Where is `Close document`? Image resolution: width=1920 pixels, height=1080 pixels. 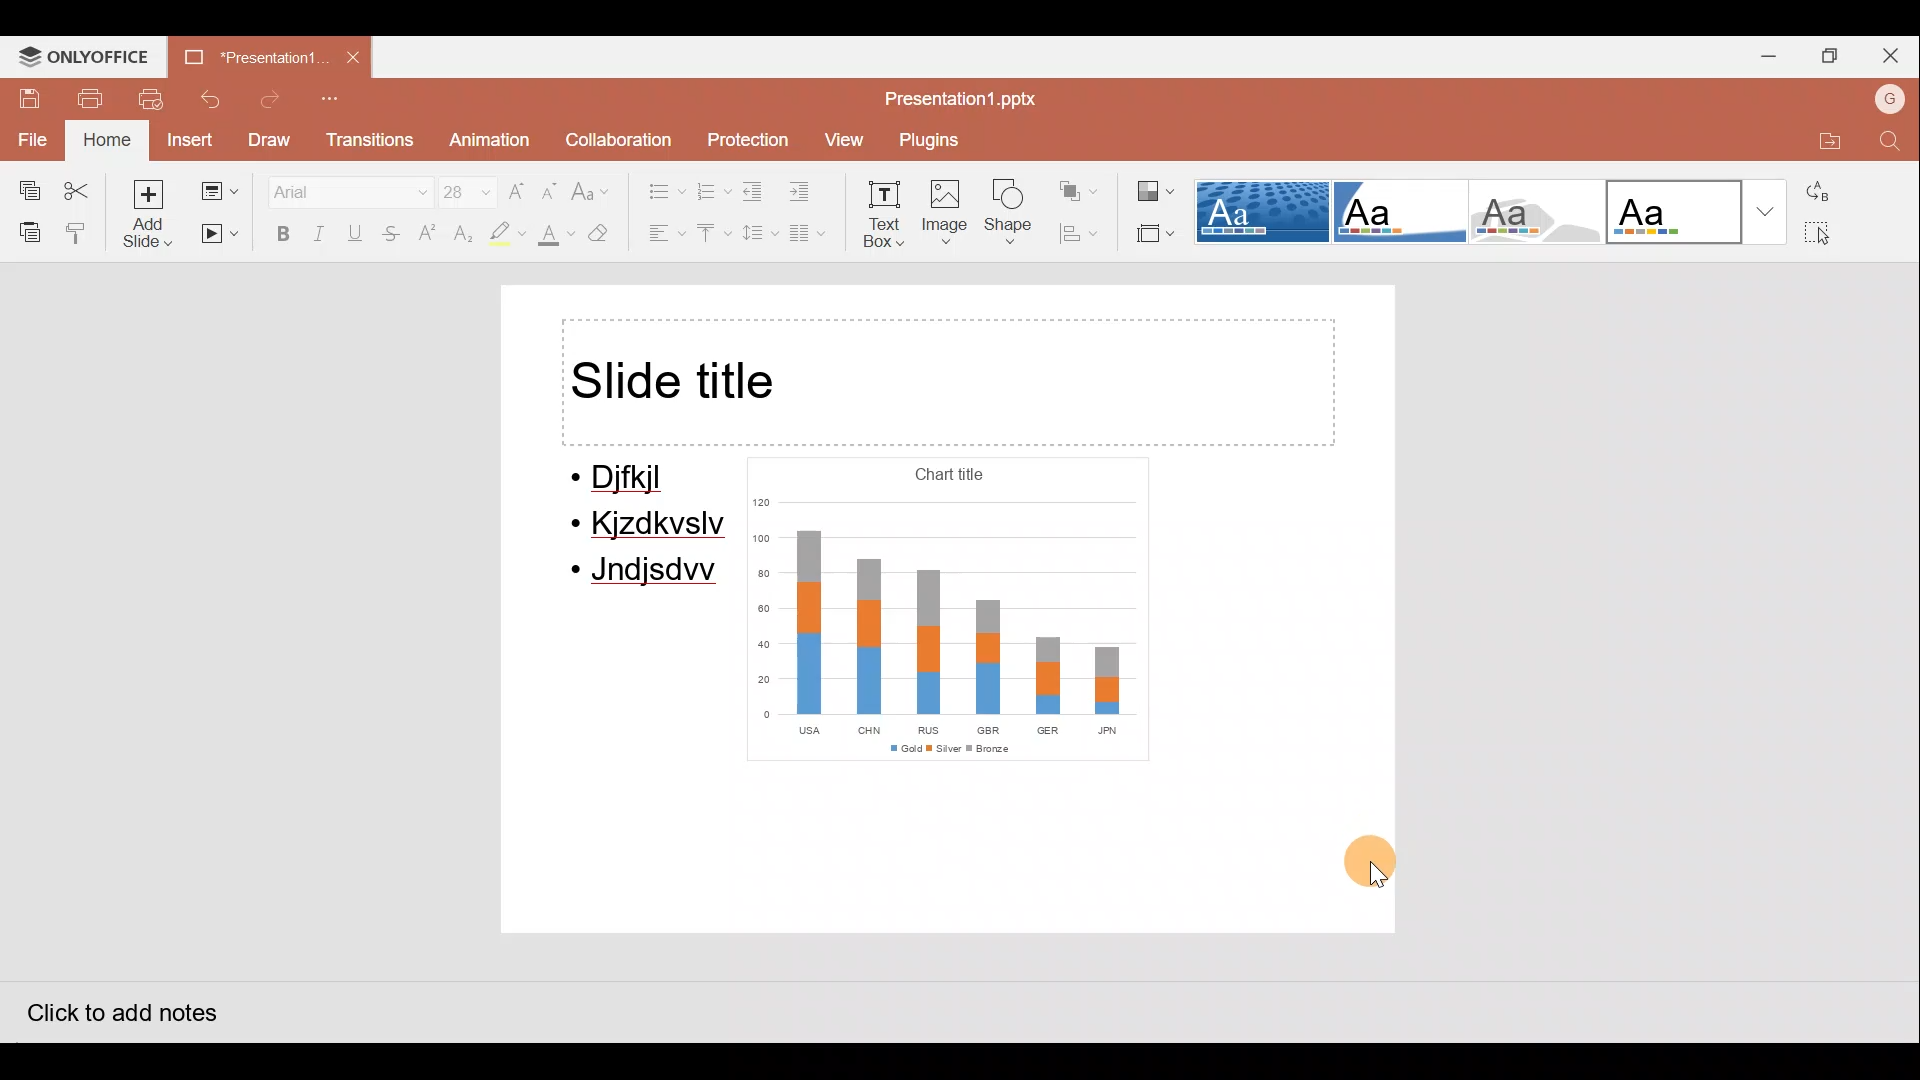 Close document is located at coordinates (350, 56).